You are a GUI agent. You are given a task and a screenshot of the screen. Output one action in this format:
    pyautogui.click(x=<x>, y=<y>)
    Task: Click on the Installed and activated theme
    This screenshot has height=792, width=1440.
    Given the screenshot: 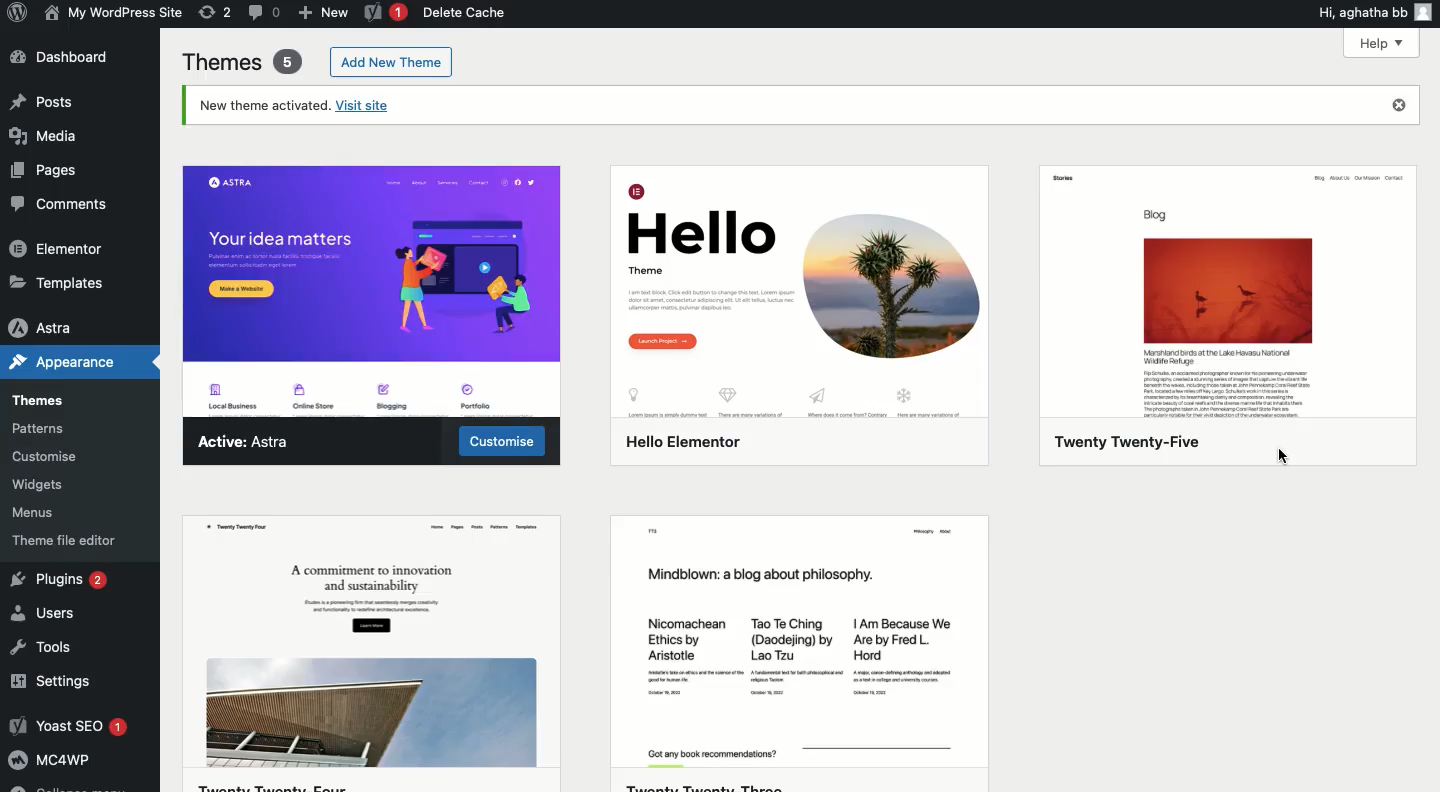 What is the action you would take?
    pyautogui.click(x=373, y=291)
    